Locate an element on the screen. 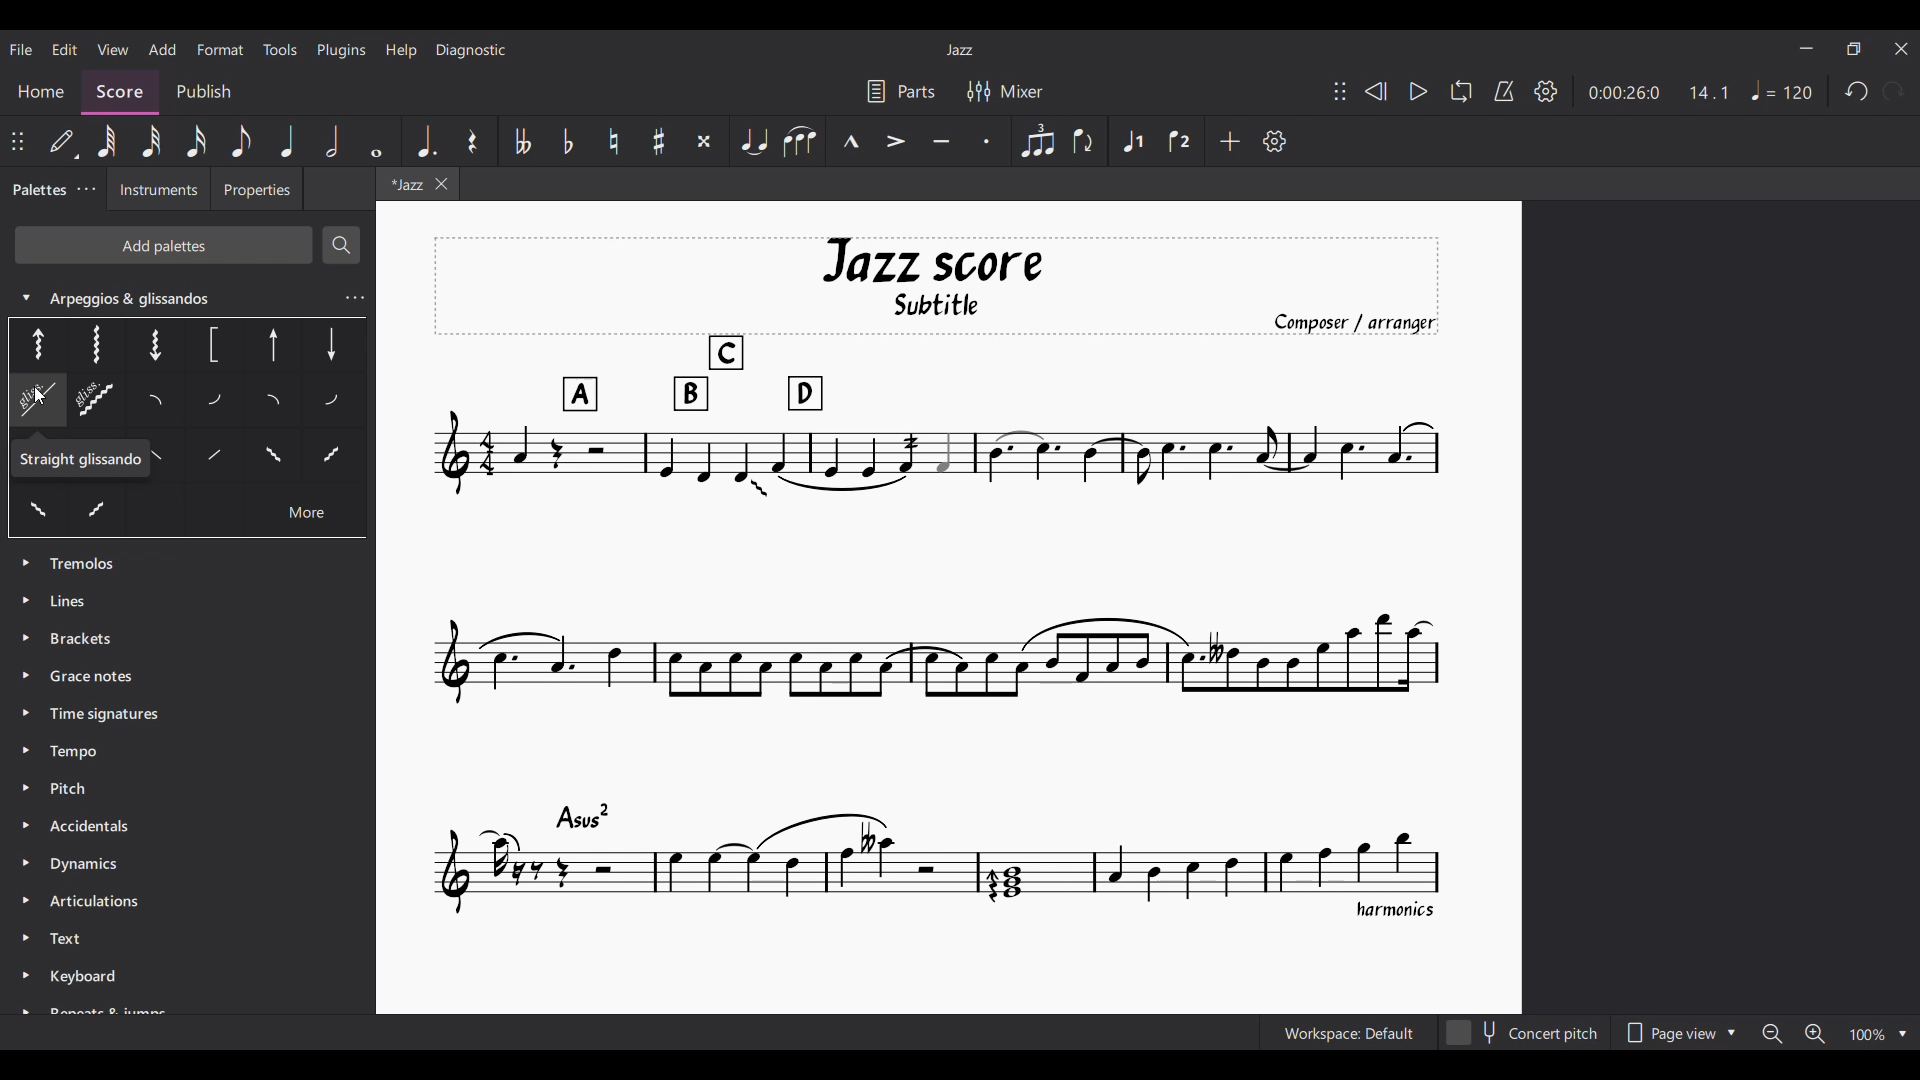 The image size is (1920, 1080). Help menu is located at coordinates (402, 50).